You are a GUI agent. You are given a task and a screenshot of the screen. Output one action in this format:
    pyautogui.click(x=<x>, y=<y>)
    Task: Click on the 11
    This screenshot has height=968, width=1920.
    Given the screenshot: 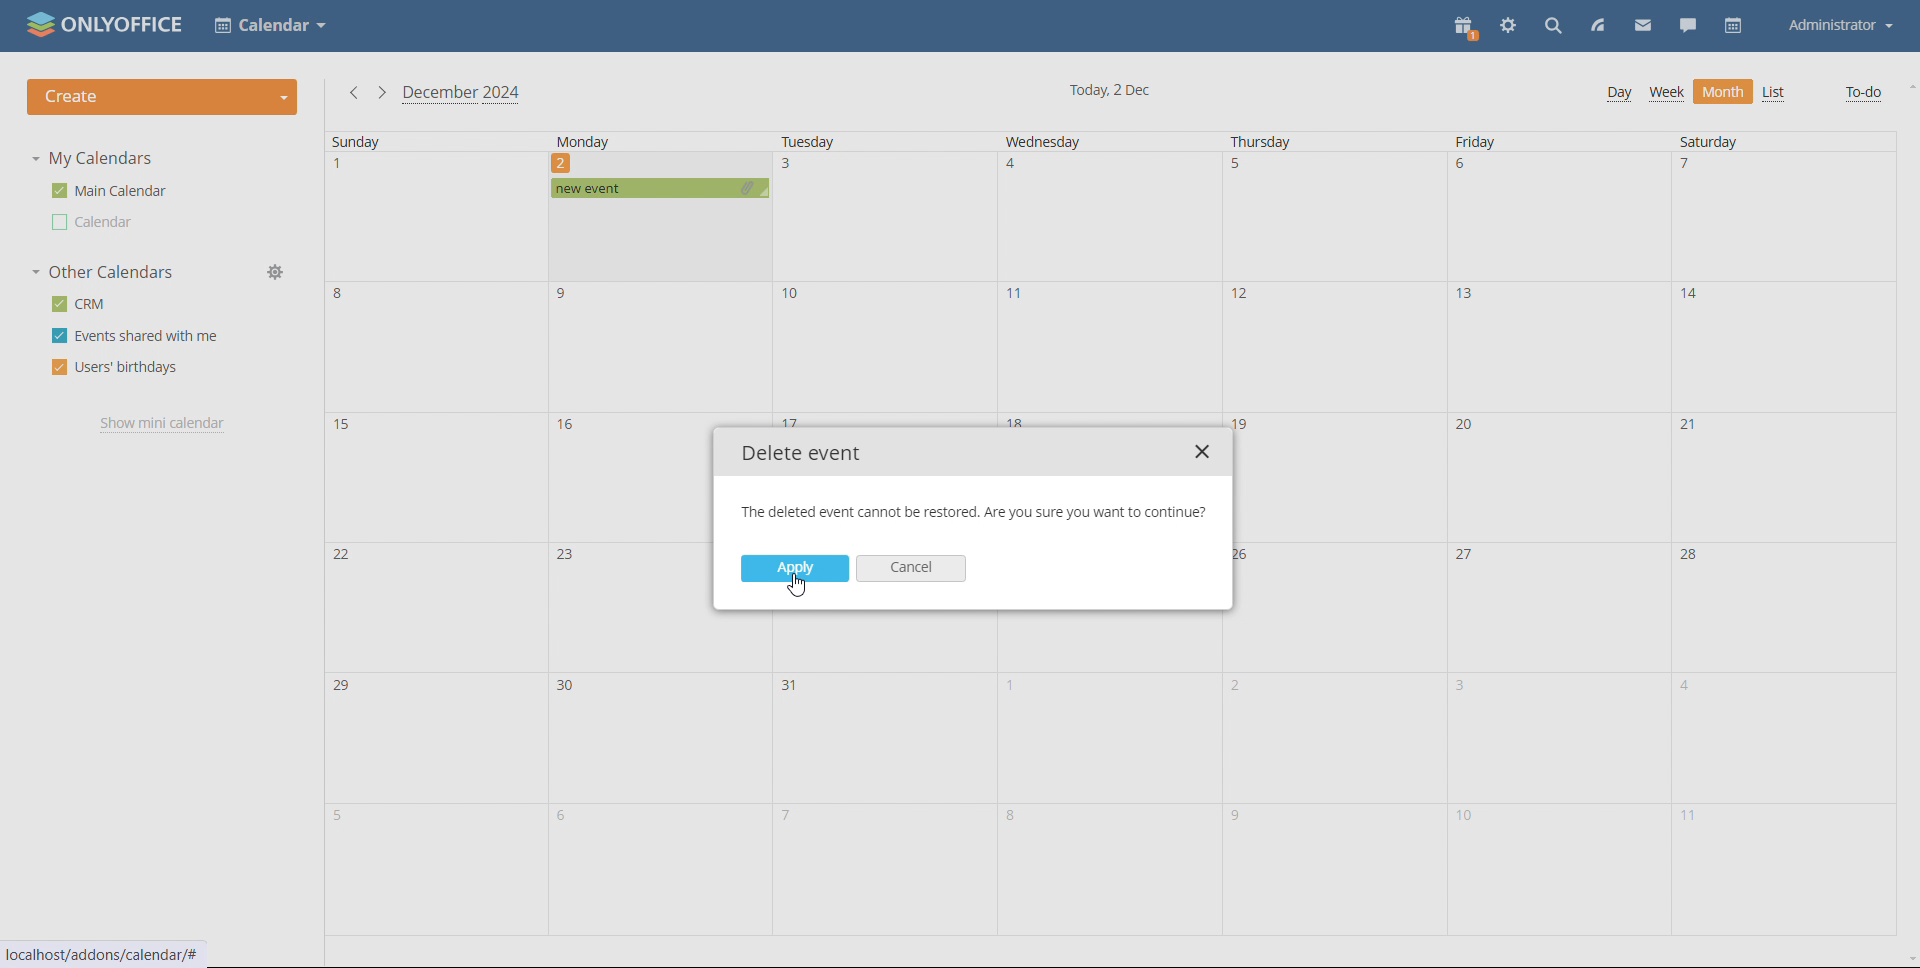 What is the action you would take?
    pyautogui.click(x=1022, y=299)
    